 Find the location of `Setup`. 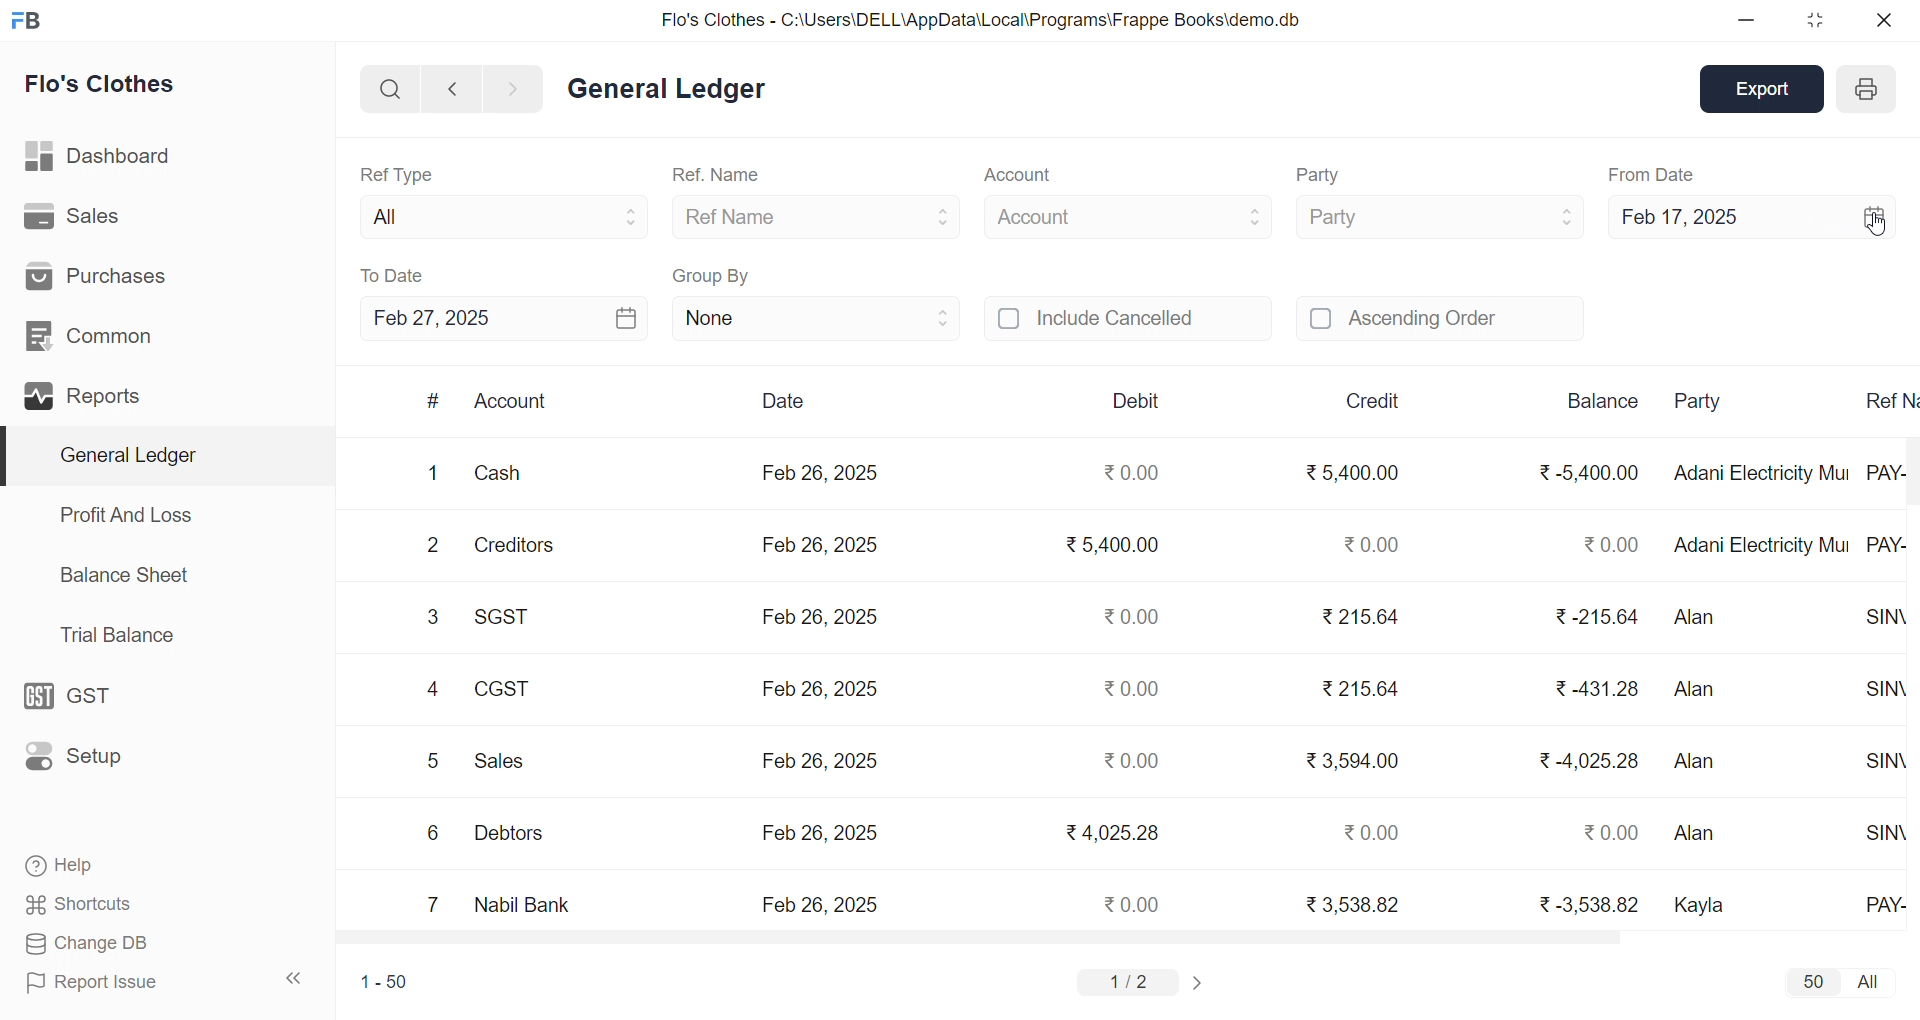

Setup is located at coordinates (79, 757).